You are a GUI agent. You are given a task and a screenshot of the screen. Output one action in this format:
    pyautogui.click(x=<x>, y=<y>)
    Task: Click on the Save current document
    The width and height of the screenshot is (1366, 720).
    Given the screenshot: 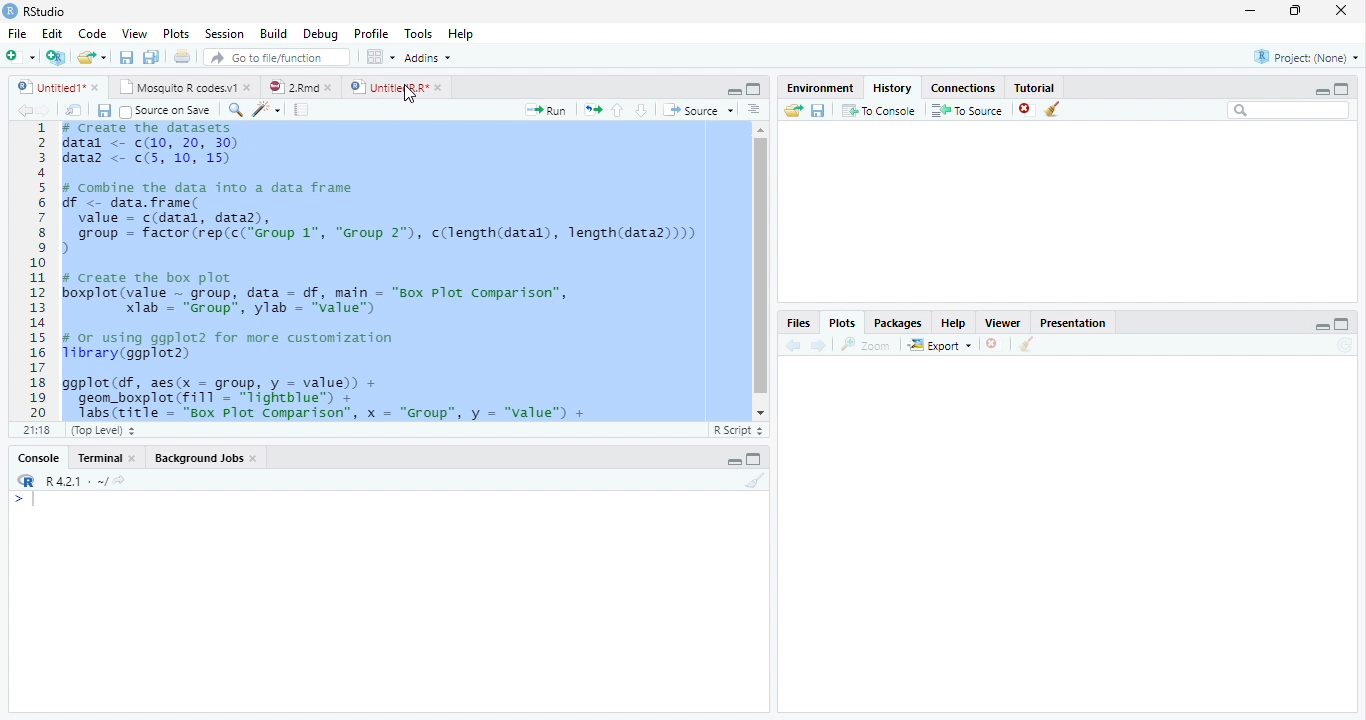 What is the action you would take?
    pyautogui.click(x=126, y=56)
    